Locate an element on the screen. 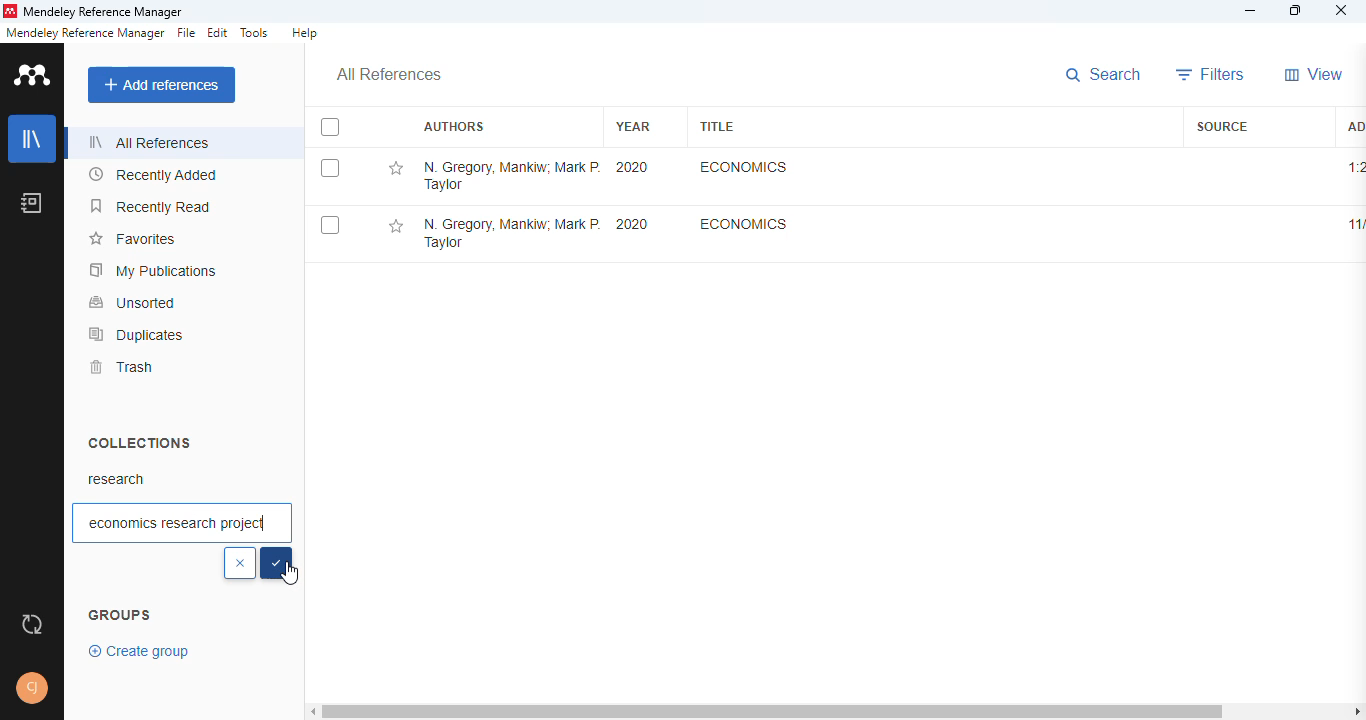  close is located at coordinates (1343, 13).